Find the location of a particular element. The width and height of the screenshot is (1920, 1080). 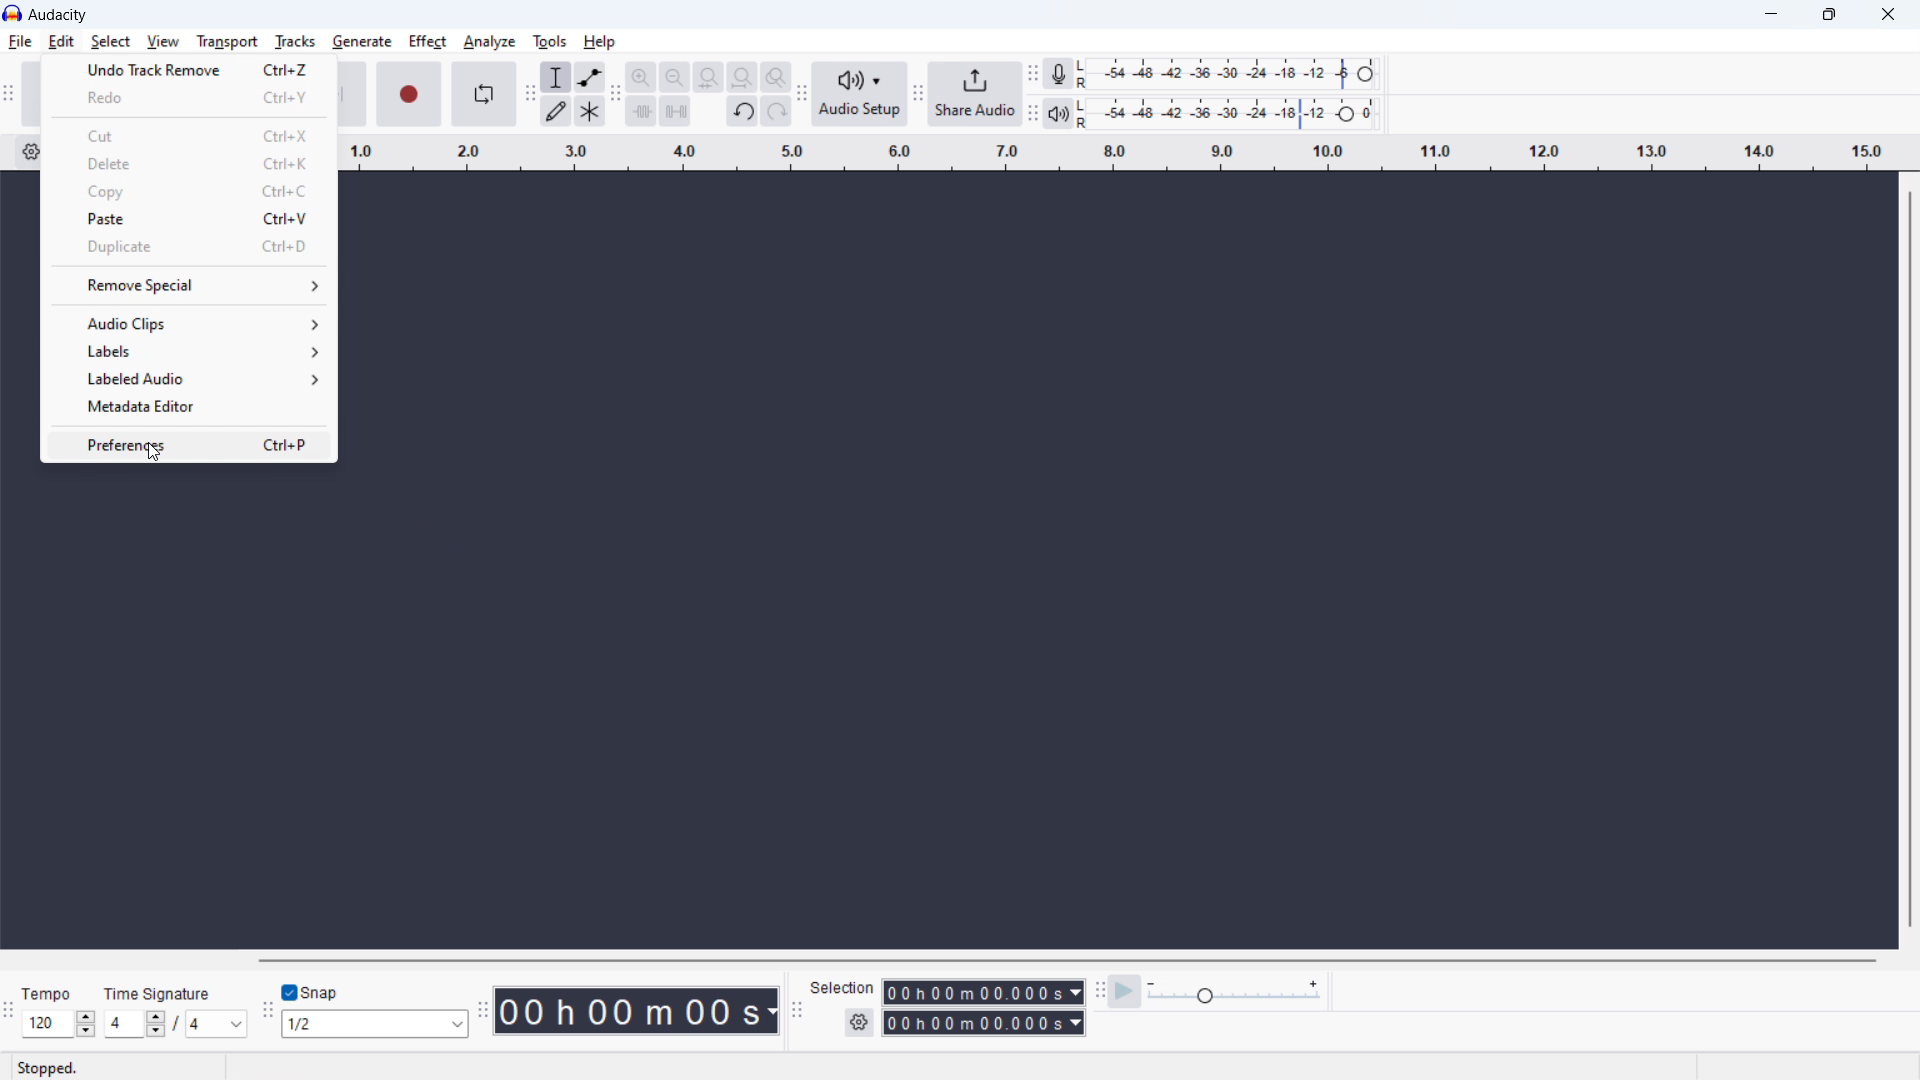

remove special is located at coordinates (194, 287).